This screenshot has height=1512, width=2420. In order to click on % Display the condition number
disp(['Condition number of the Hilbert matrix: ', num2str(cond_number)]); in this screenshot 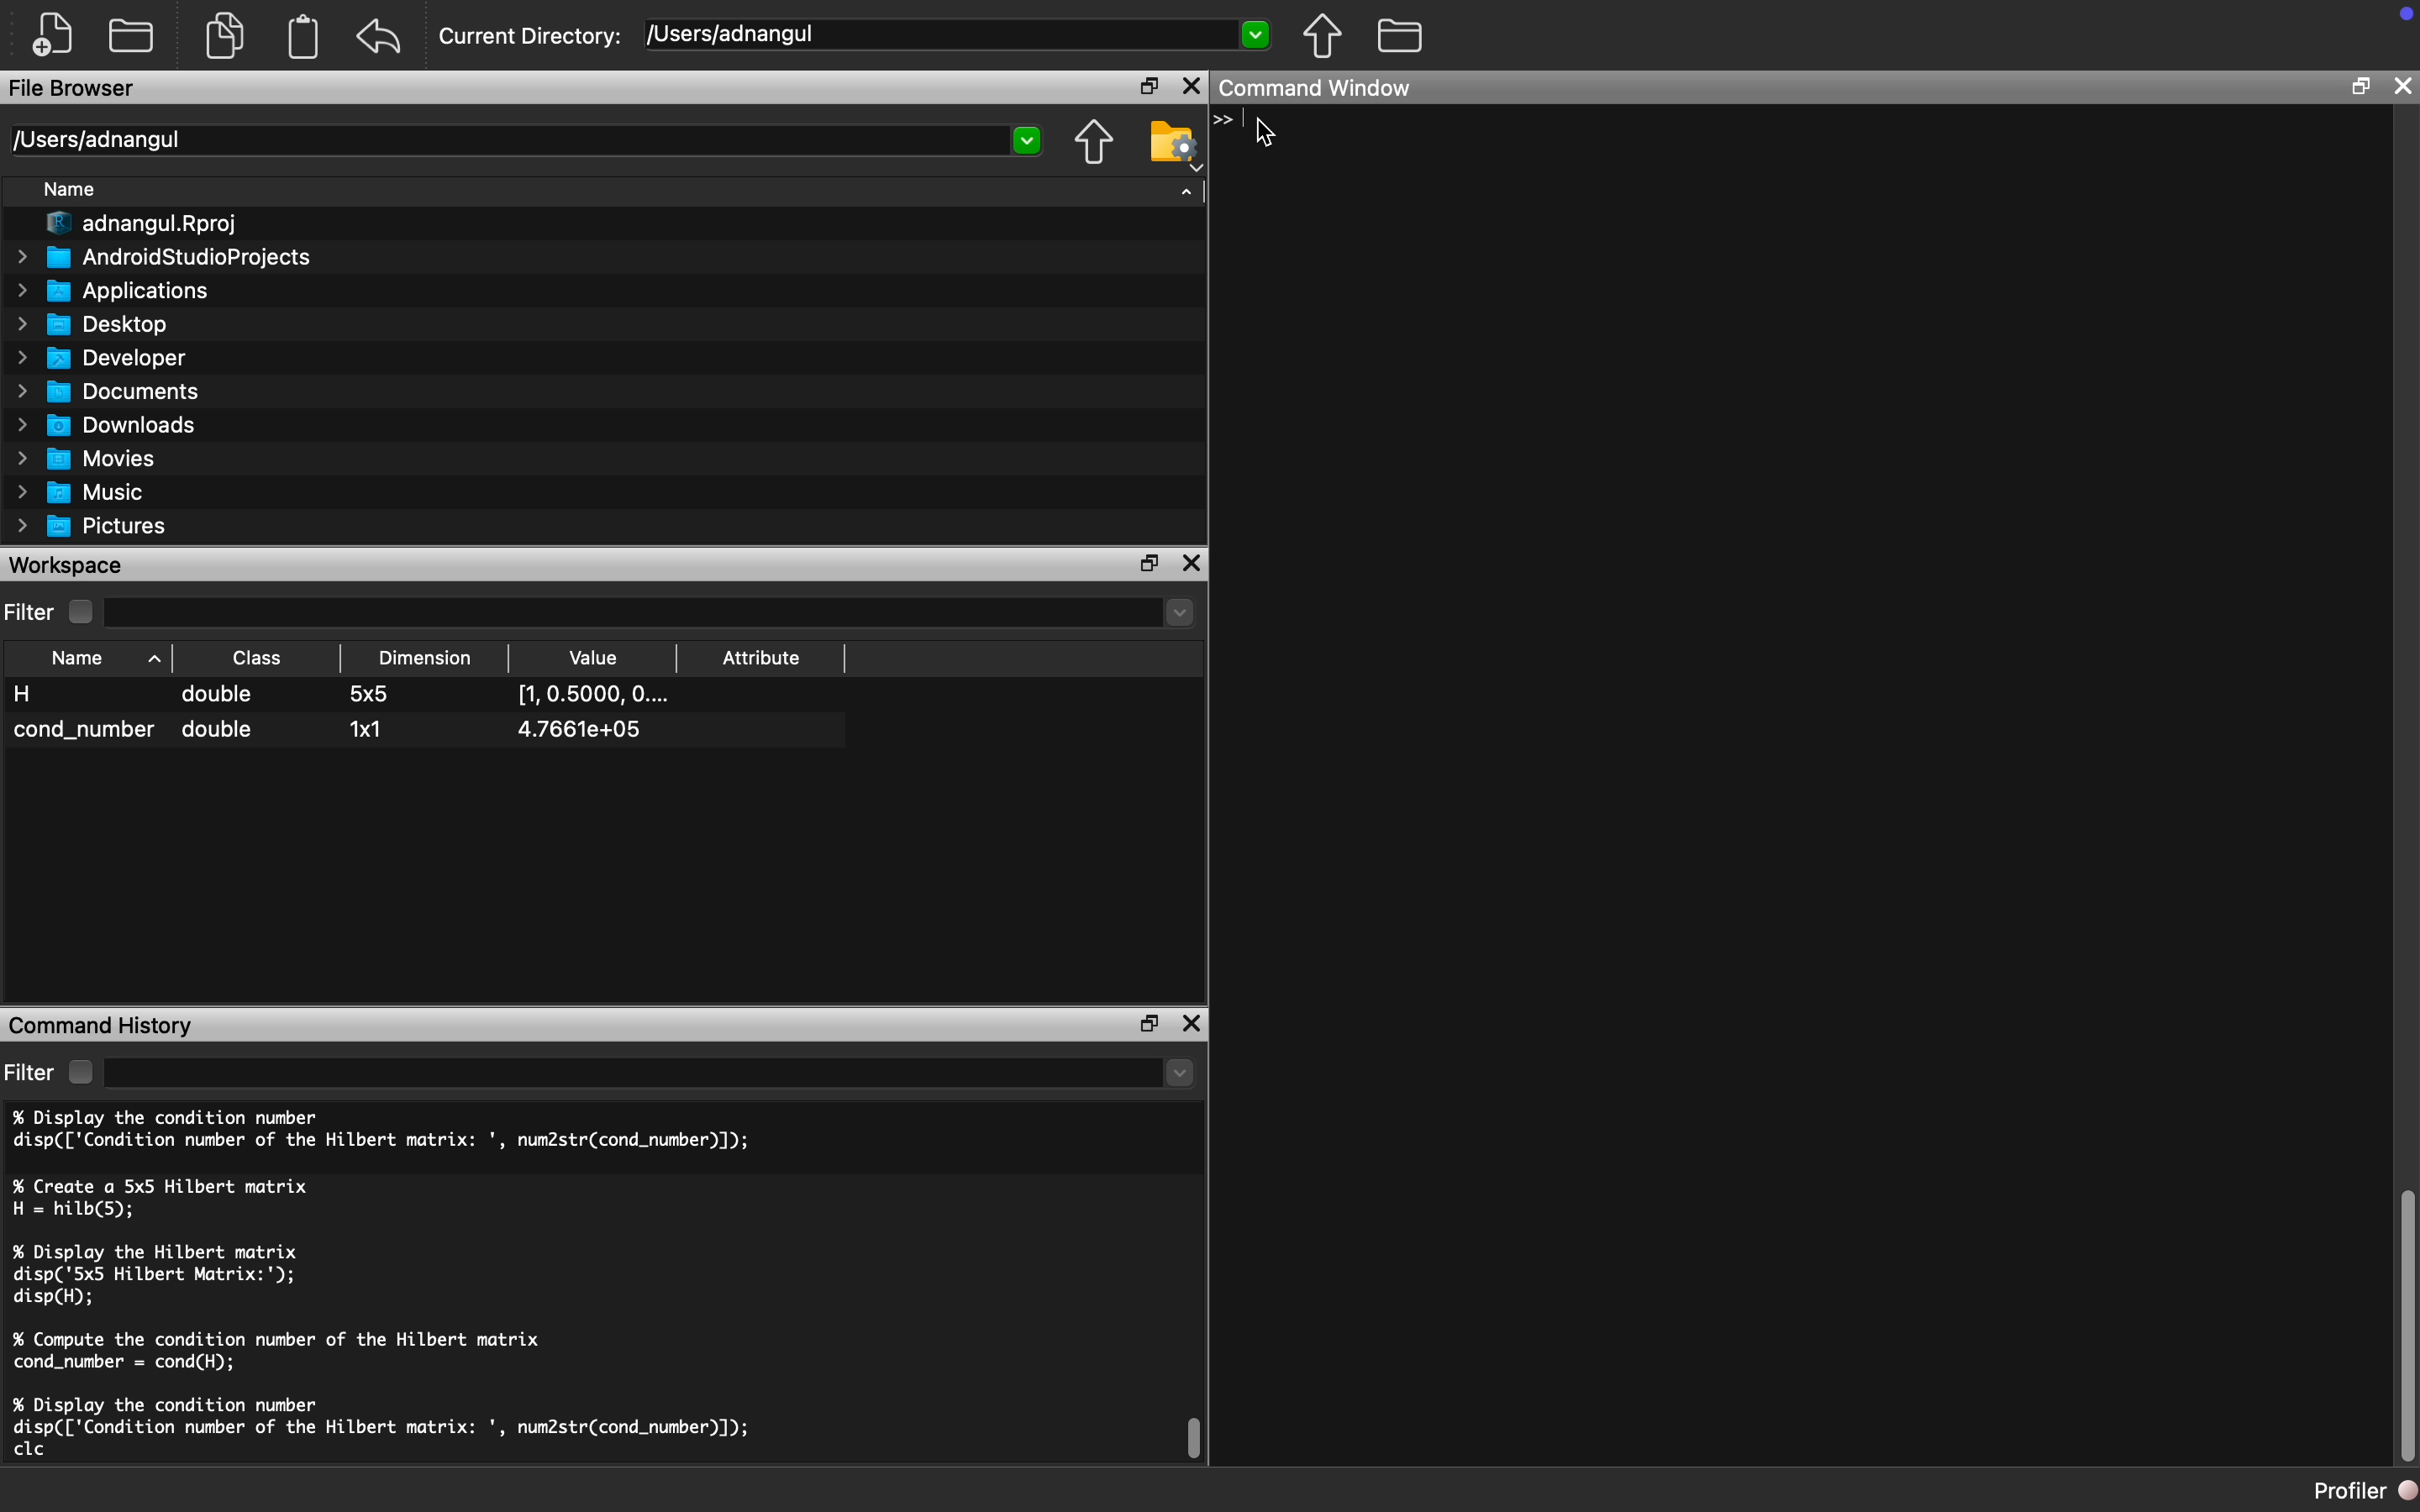, I will do `click(393, 1136)`.